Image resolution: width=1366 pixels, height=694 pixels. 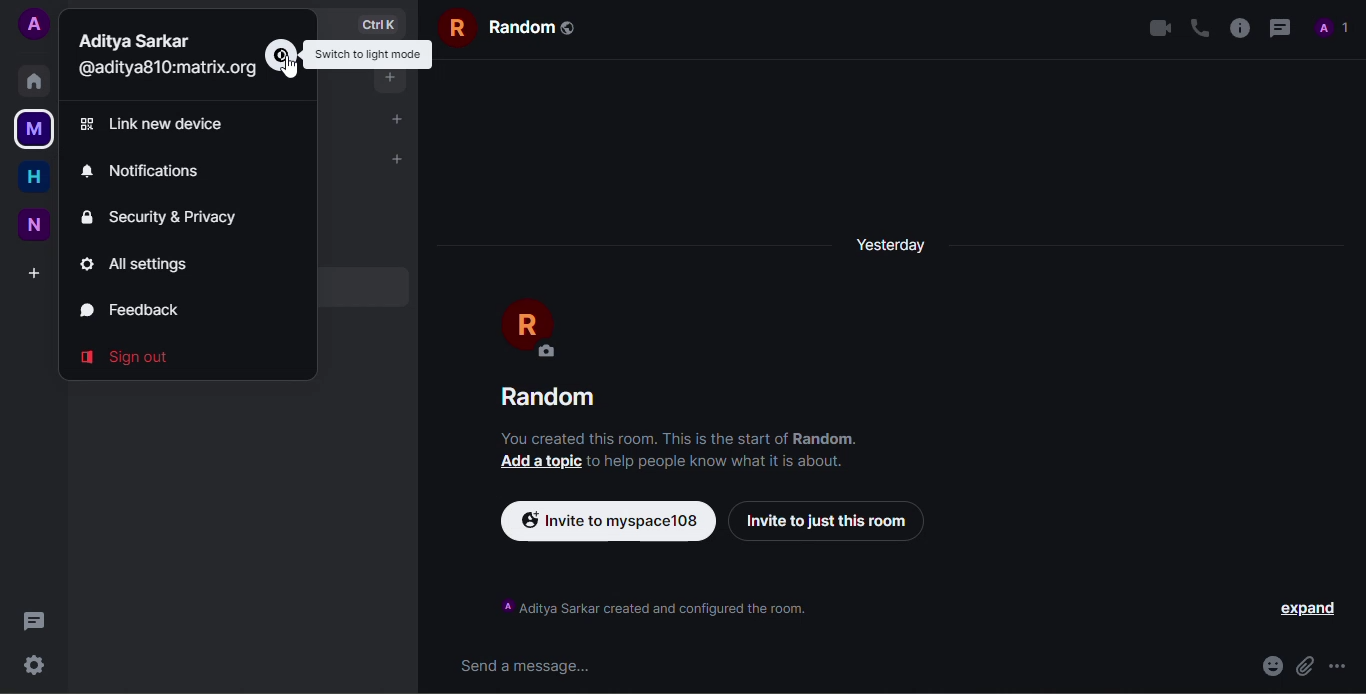 What do you see at coordinates (550, 398) in the screenshot?
I see `room` at bounding box center [550, 398].